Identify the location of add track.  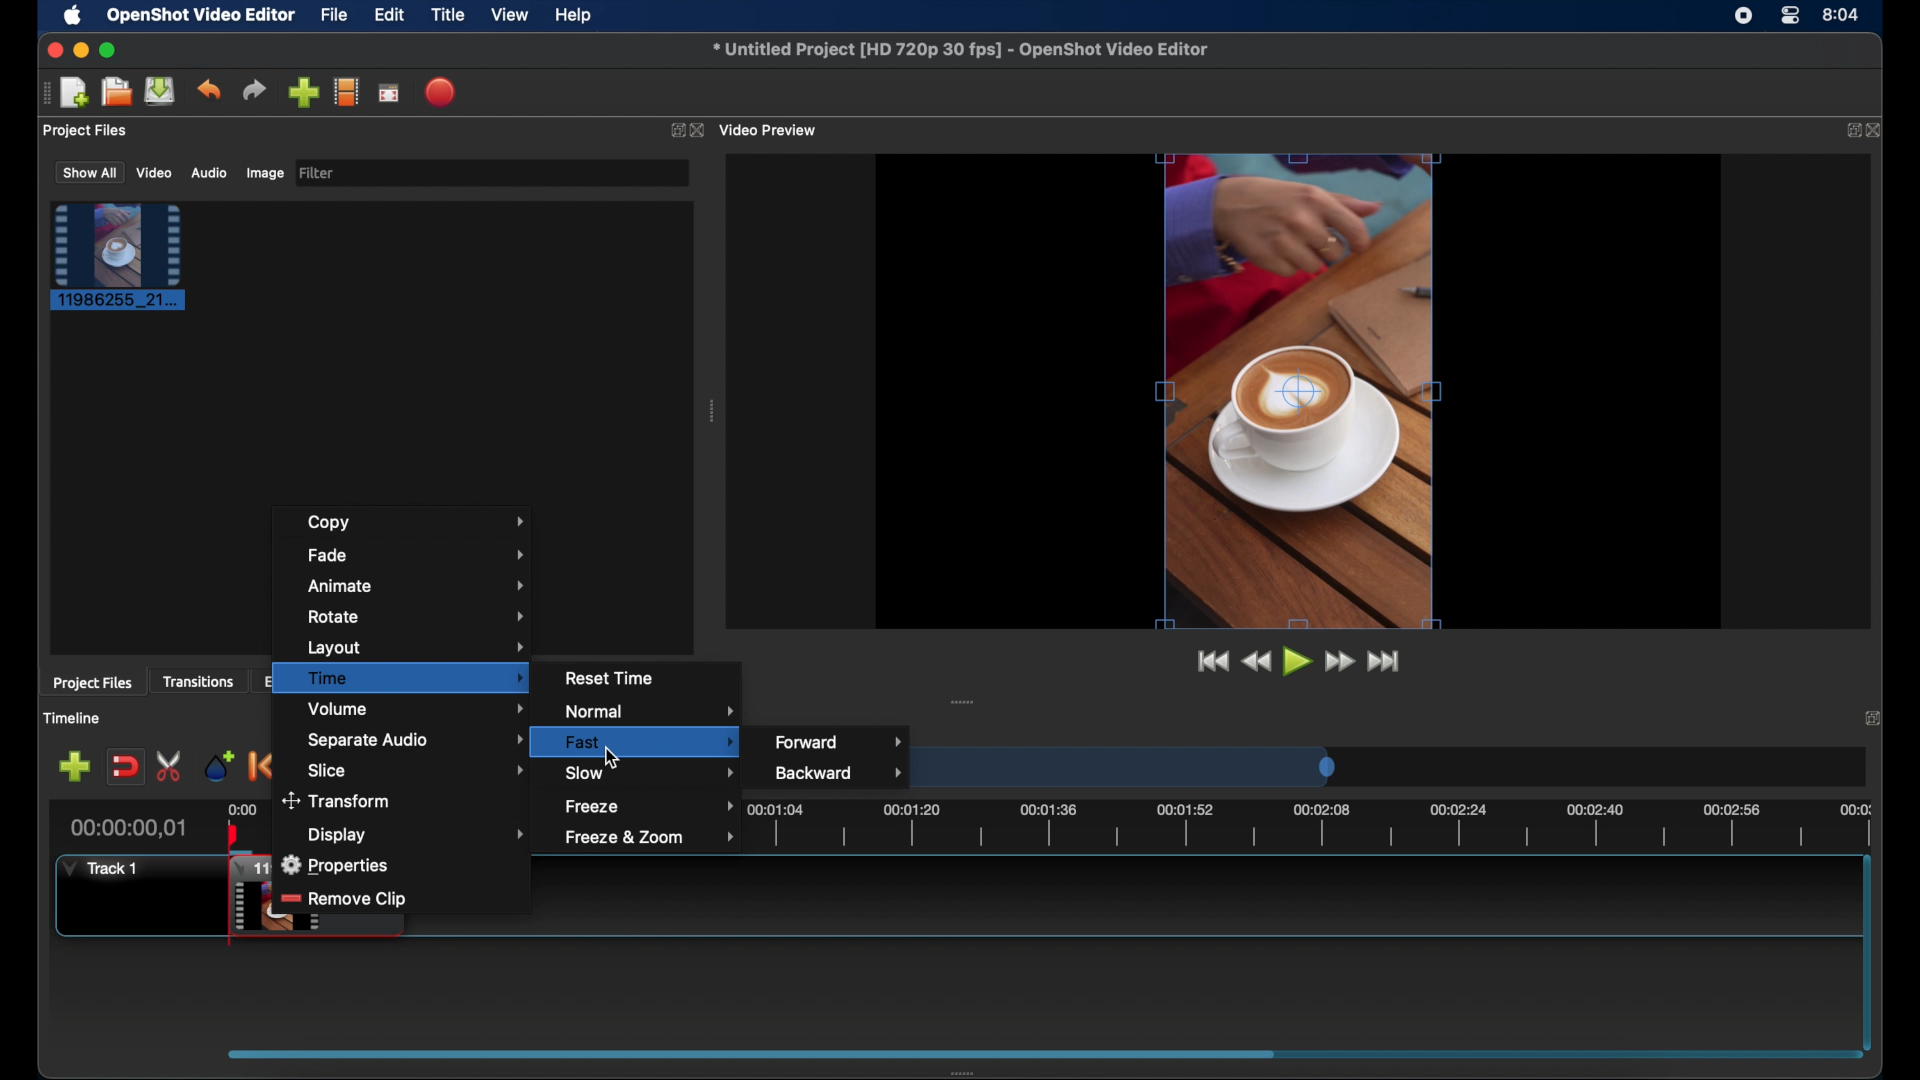
(74, 766).